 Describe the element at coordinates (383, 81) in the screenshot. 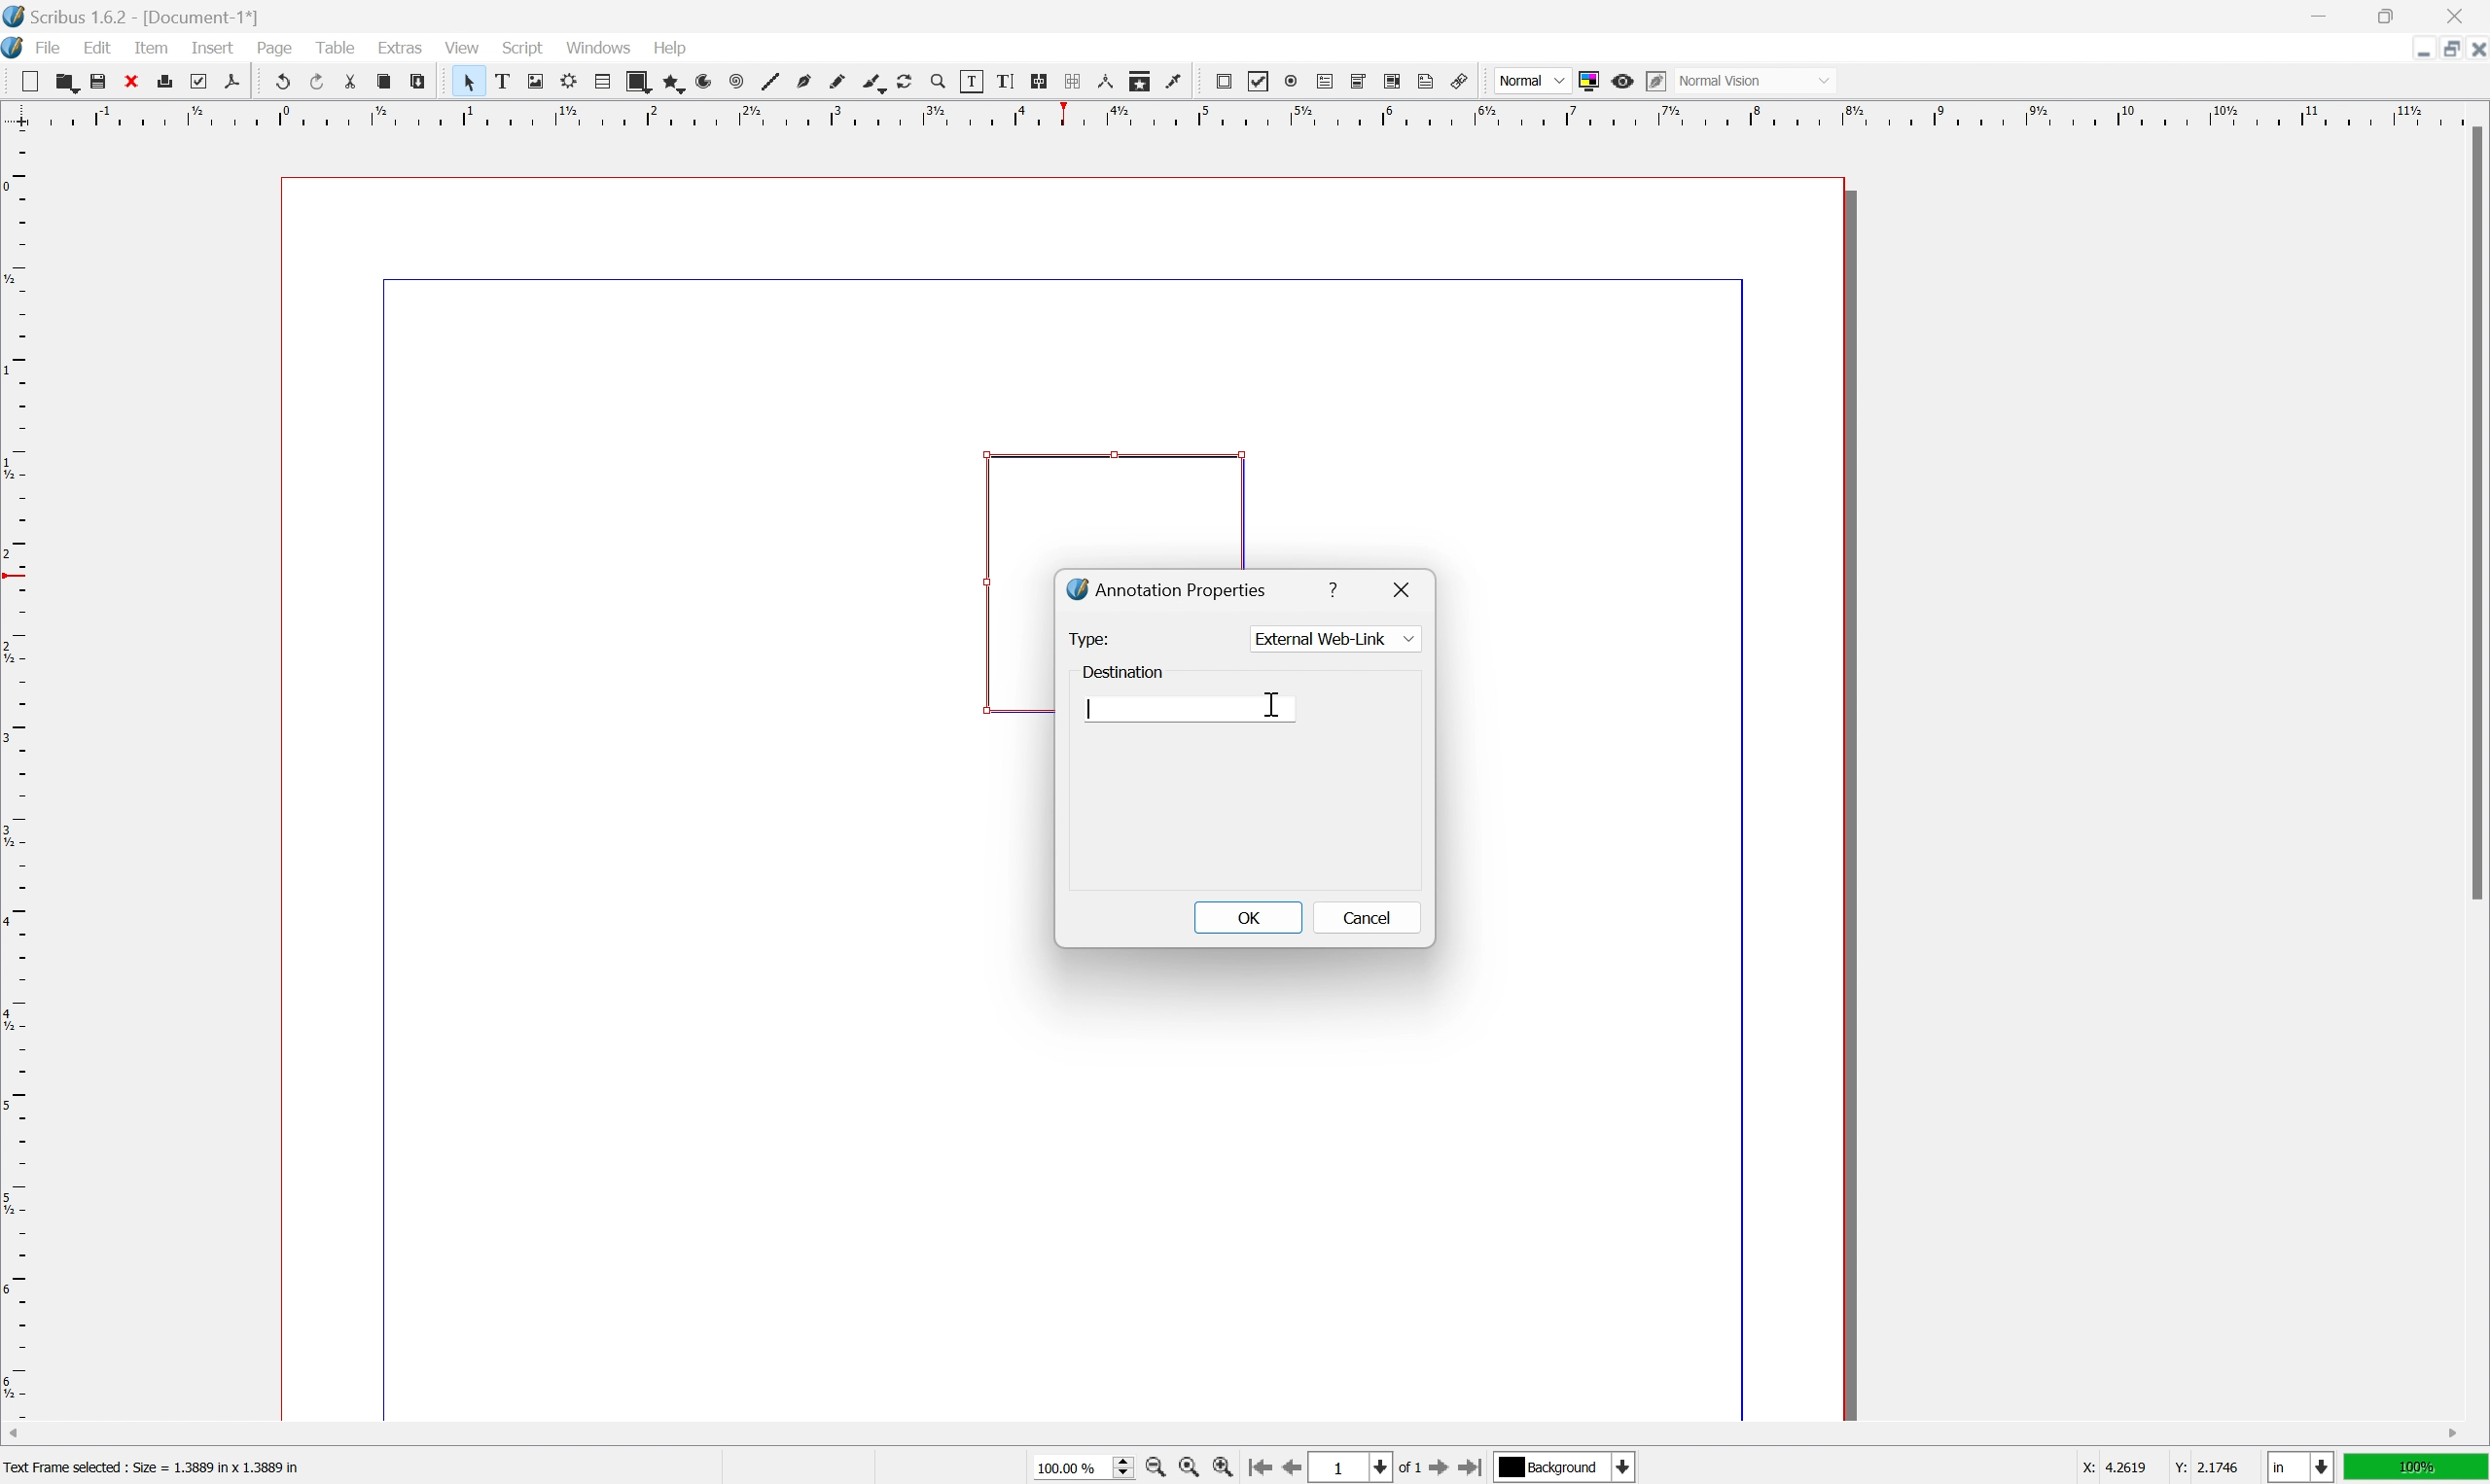

I see `copy` at that location.